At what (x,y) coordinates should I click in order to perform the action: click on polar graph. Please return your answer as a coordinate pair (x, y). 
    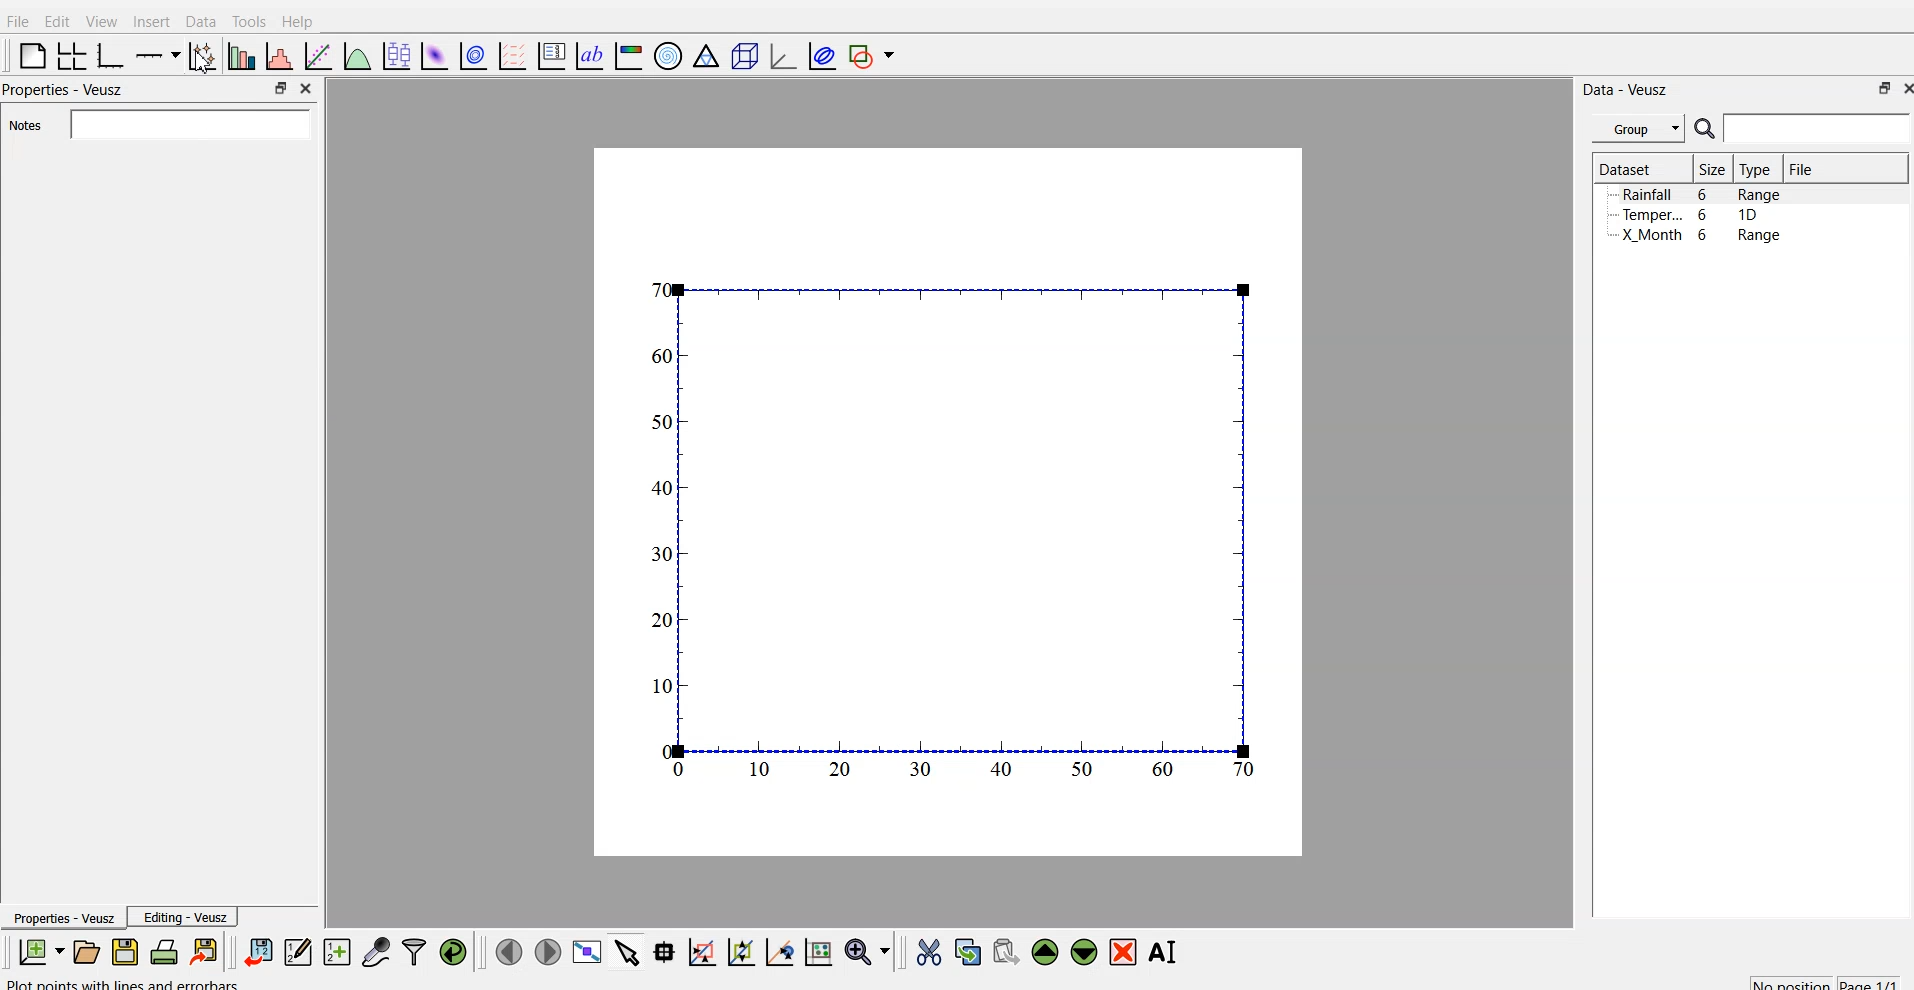
    Looking at the image, I should click on (670, 53).